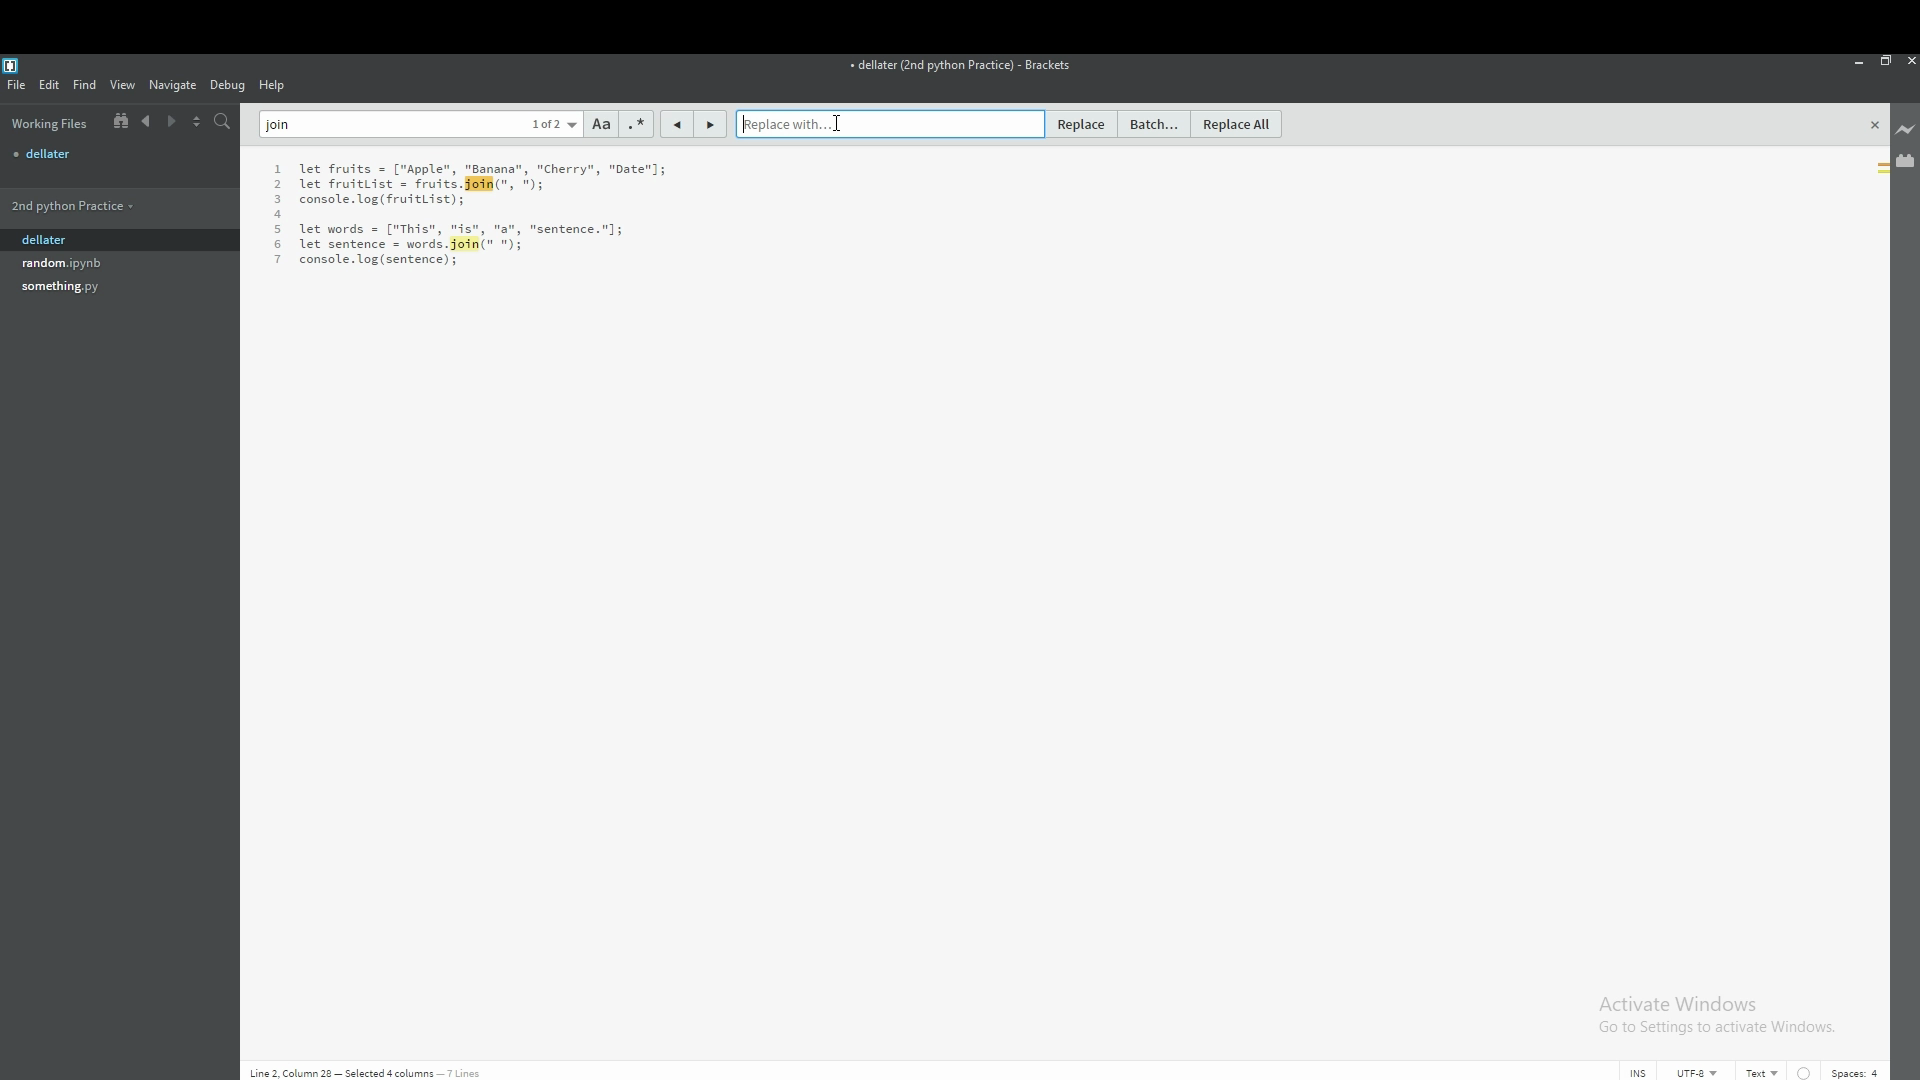 Image resolution: width=1920 pixels, height=1080 pixels. What do you see at coordinates (117, 122) in the screenshot?
I see `show in file tree` at bounding box center [117, 122].